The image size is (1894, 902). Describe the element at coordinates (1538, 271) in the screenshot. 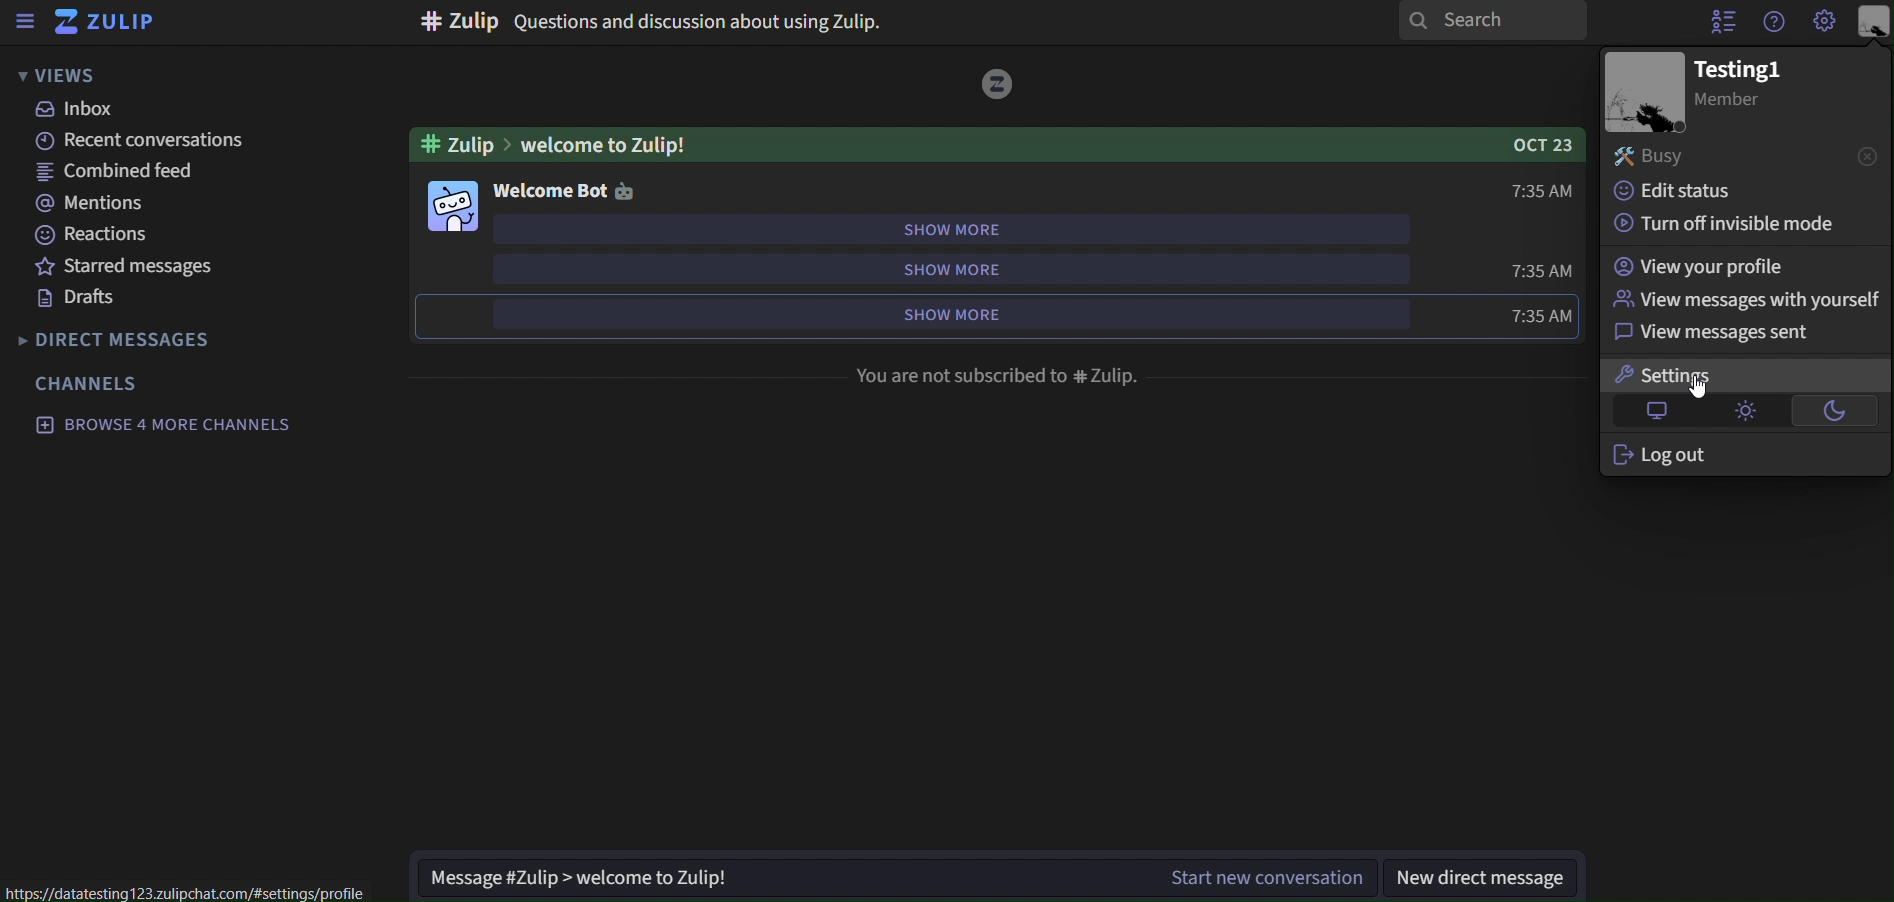

I see `7:35 AM` at that location.